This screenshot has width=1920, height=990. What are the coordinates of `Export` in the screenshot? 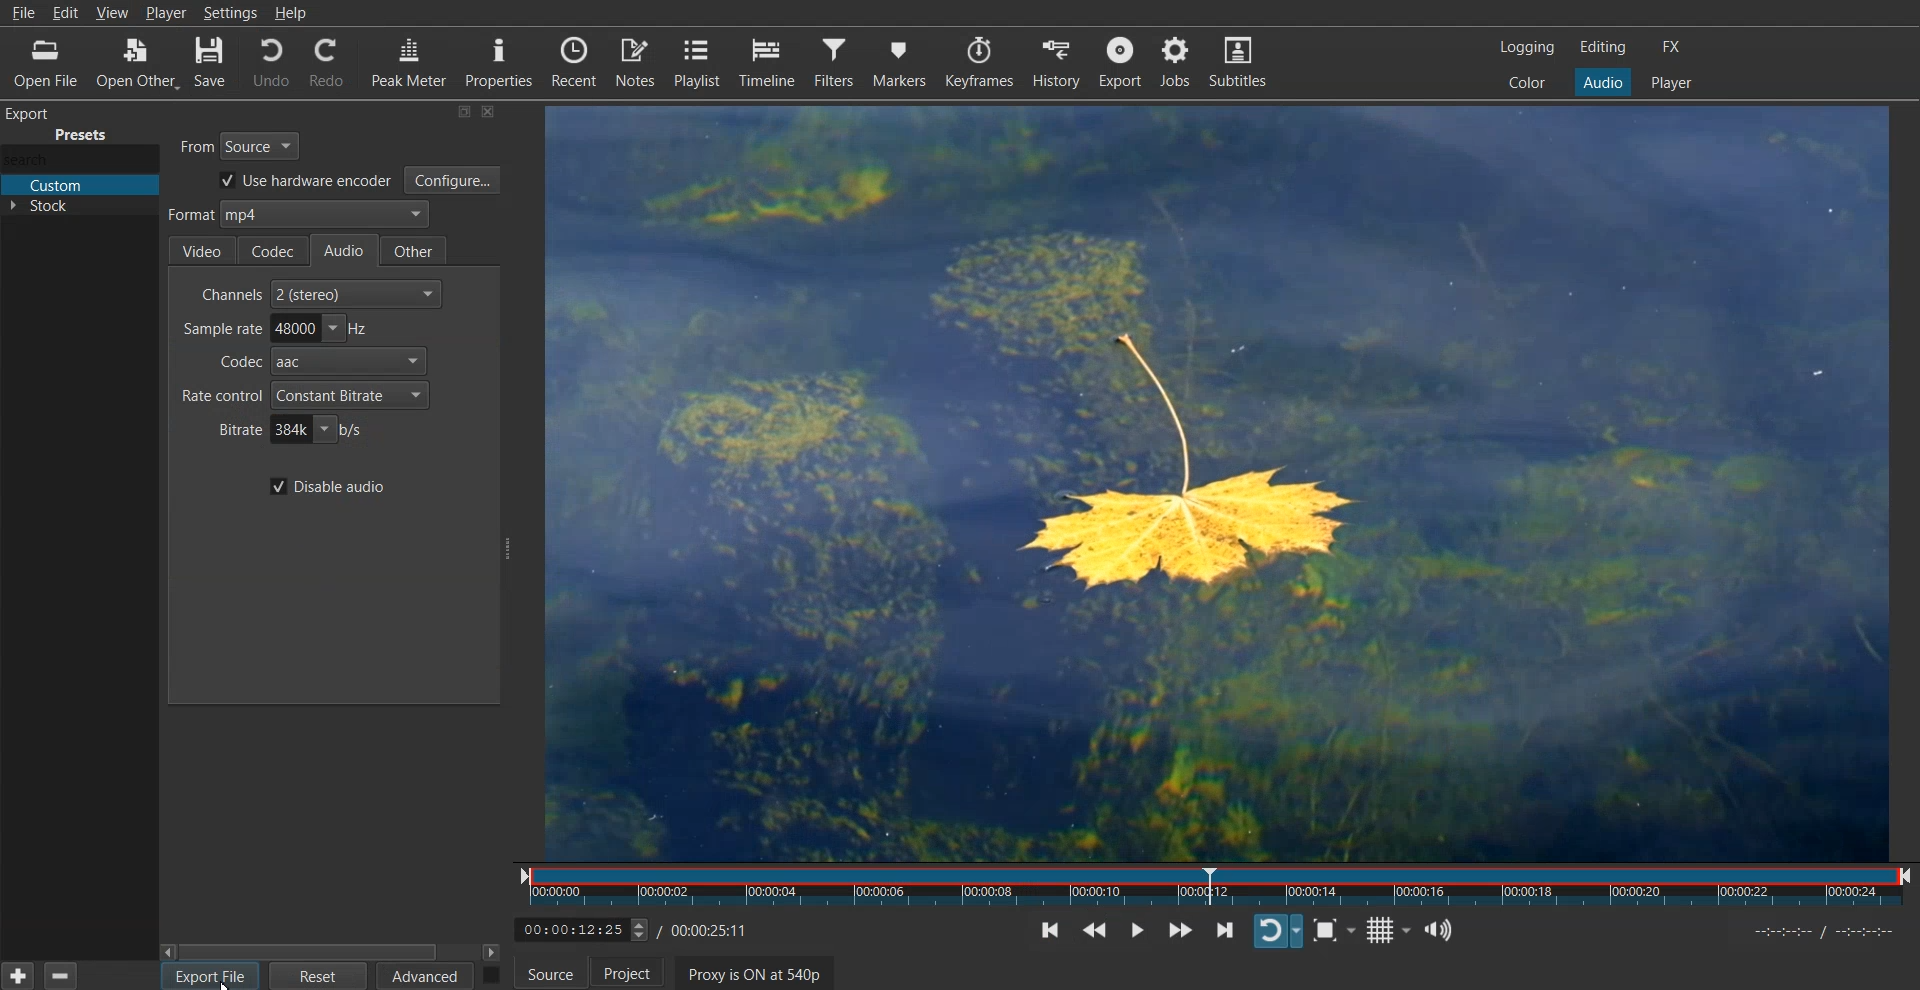 It's located at (1122, 61).